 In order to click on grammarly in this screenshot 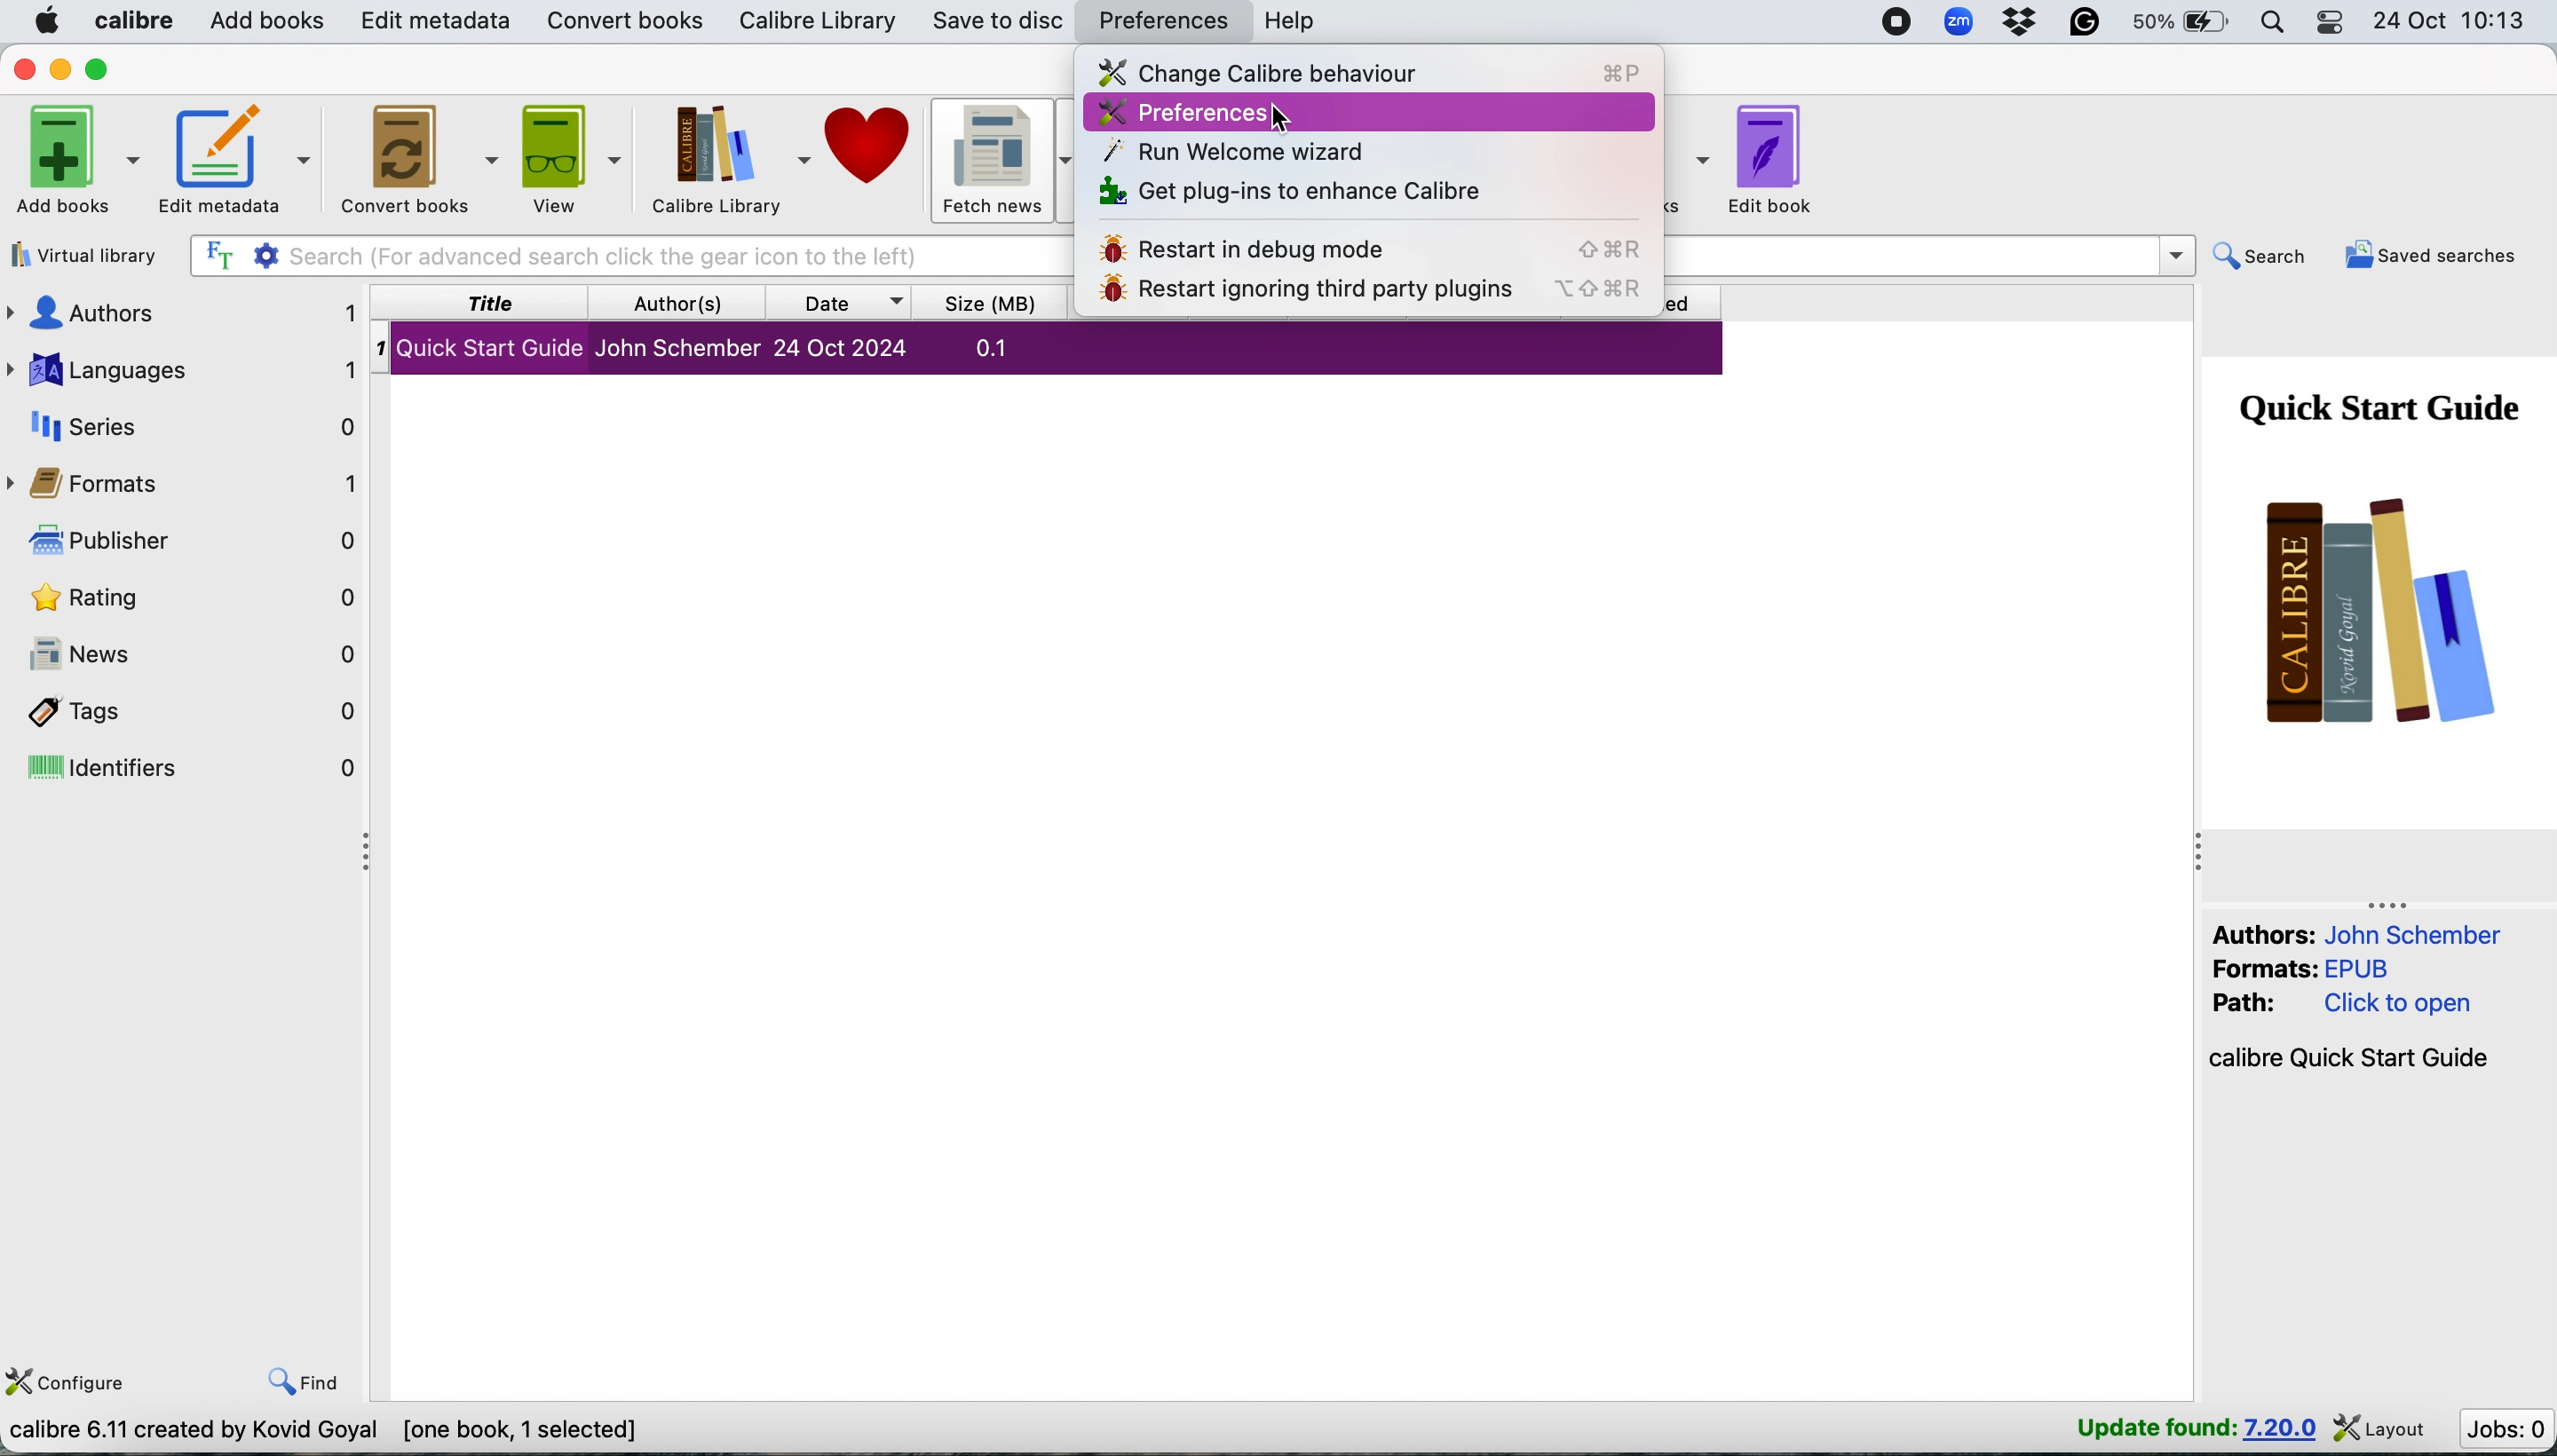, I will do `click(2082, 21)`.